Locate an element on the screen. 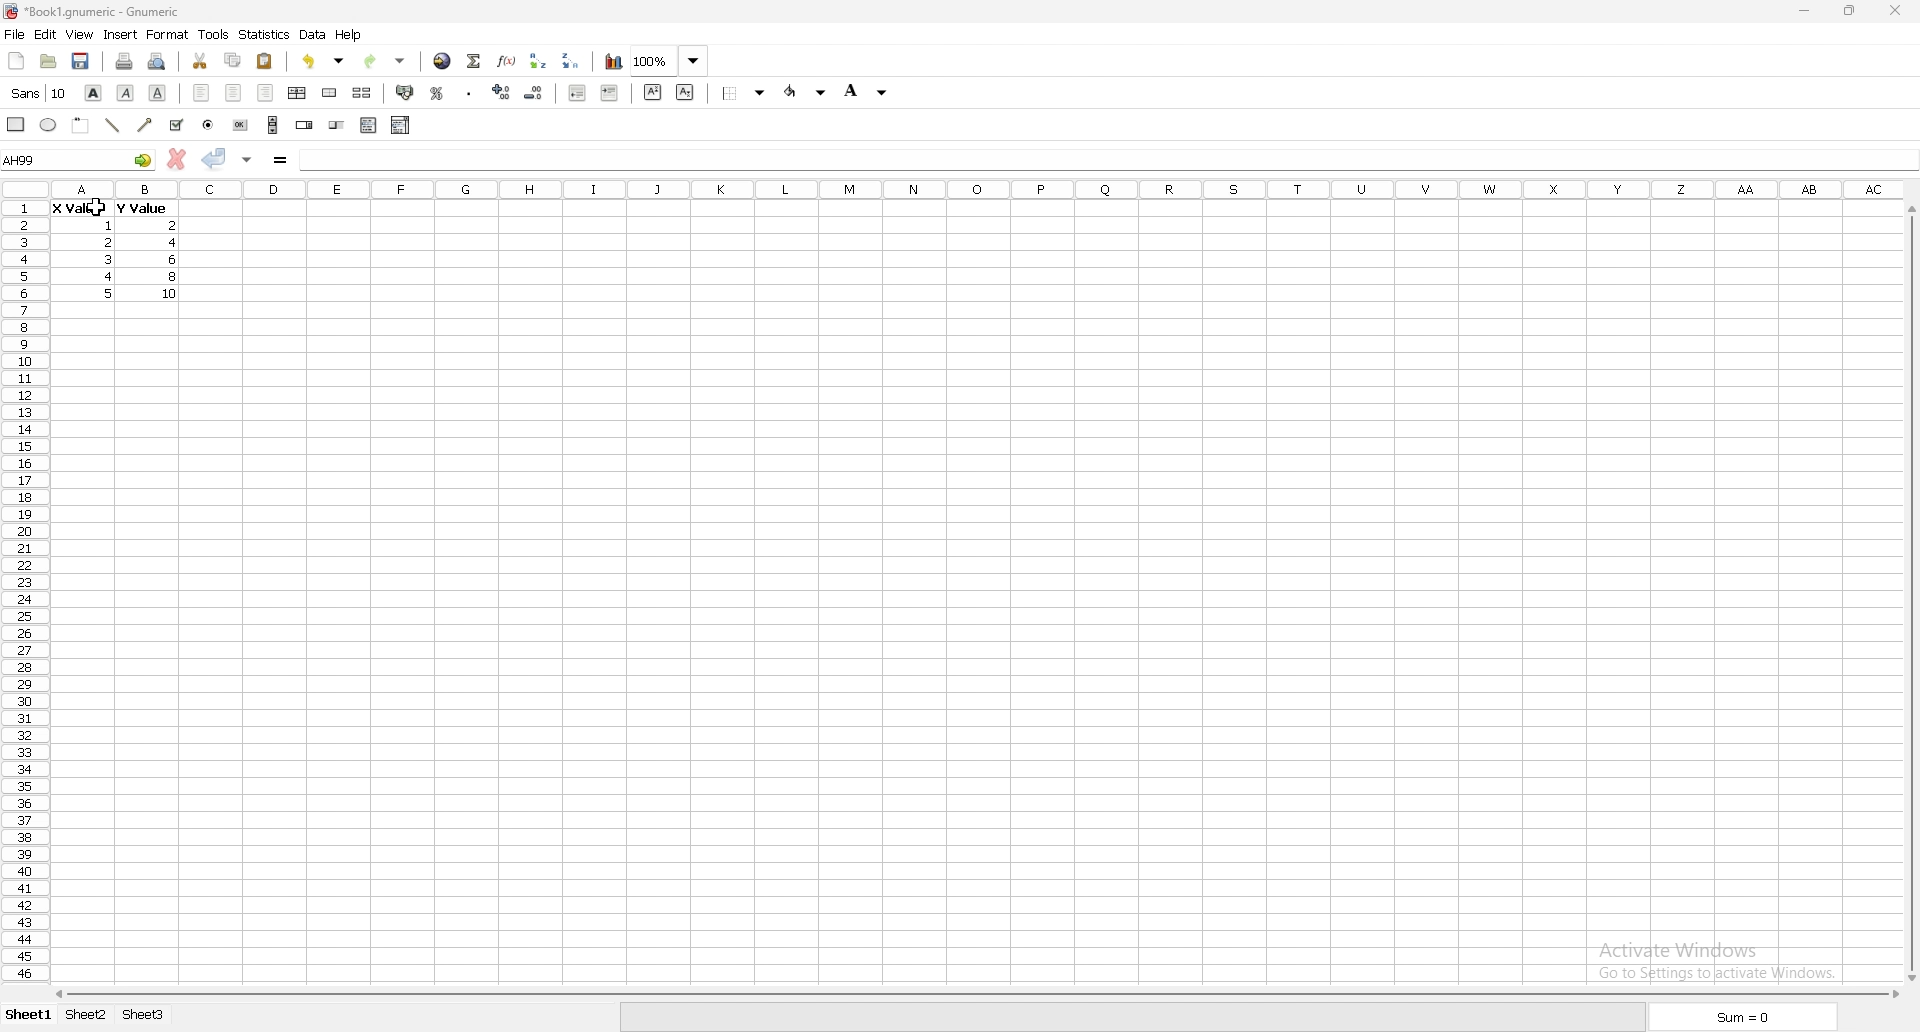  resize is located at coordinates (1851, 11).